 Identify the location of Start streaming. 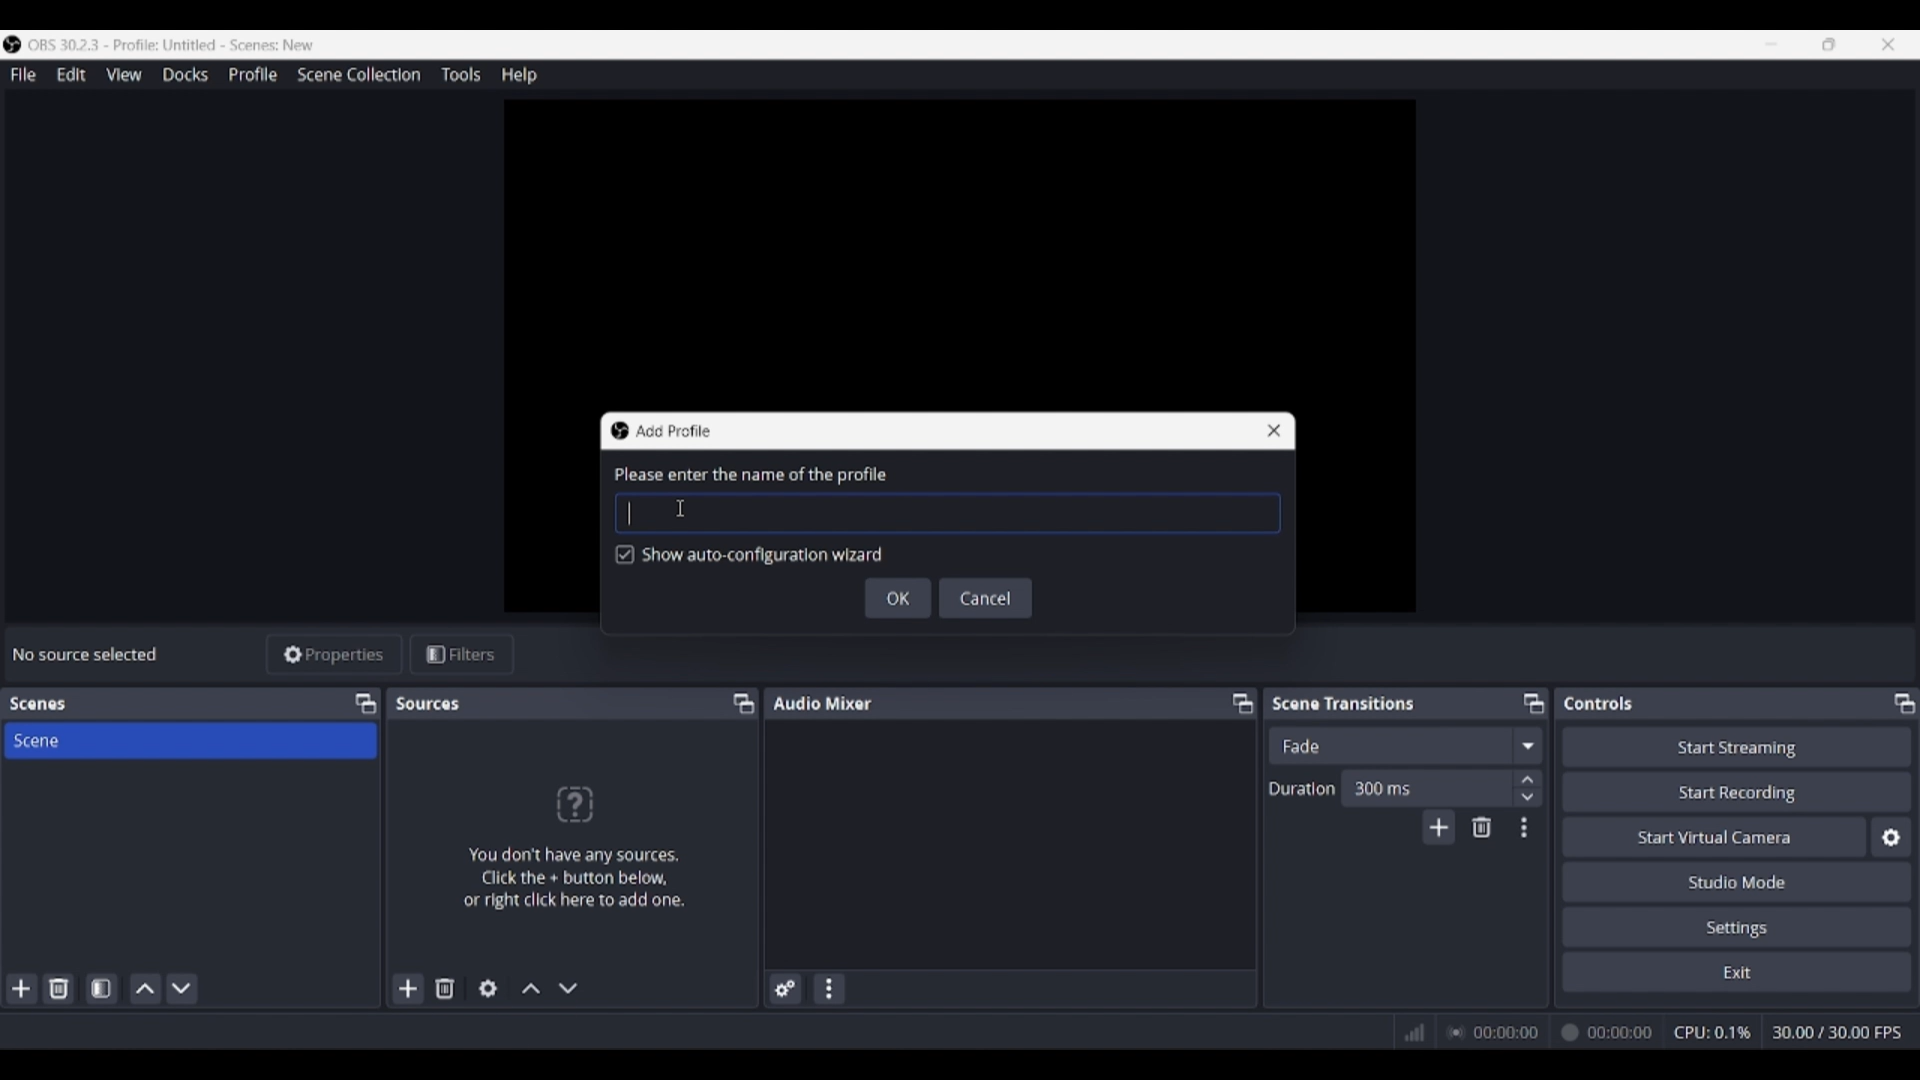
(1738, 746).